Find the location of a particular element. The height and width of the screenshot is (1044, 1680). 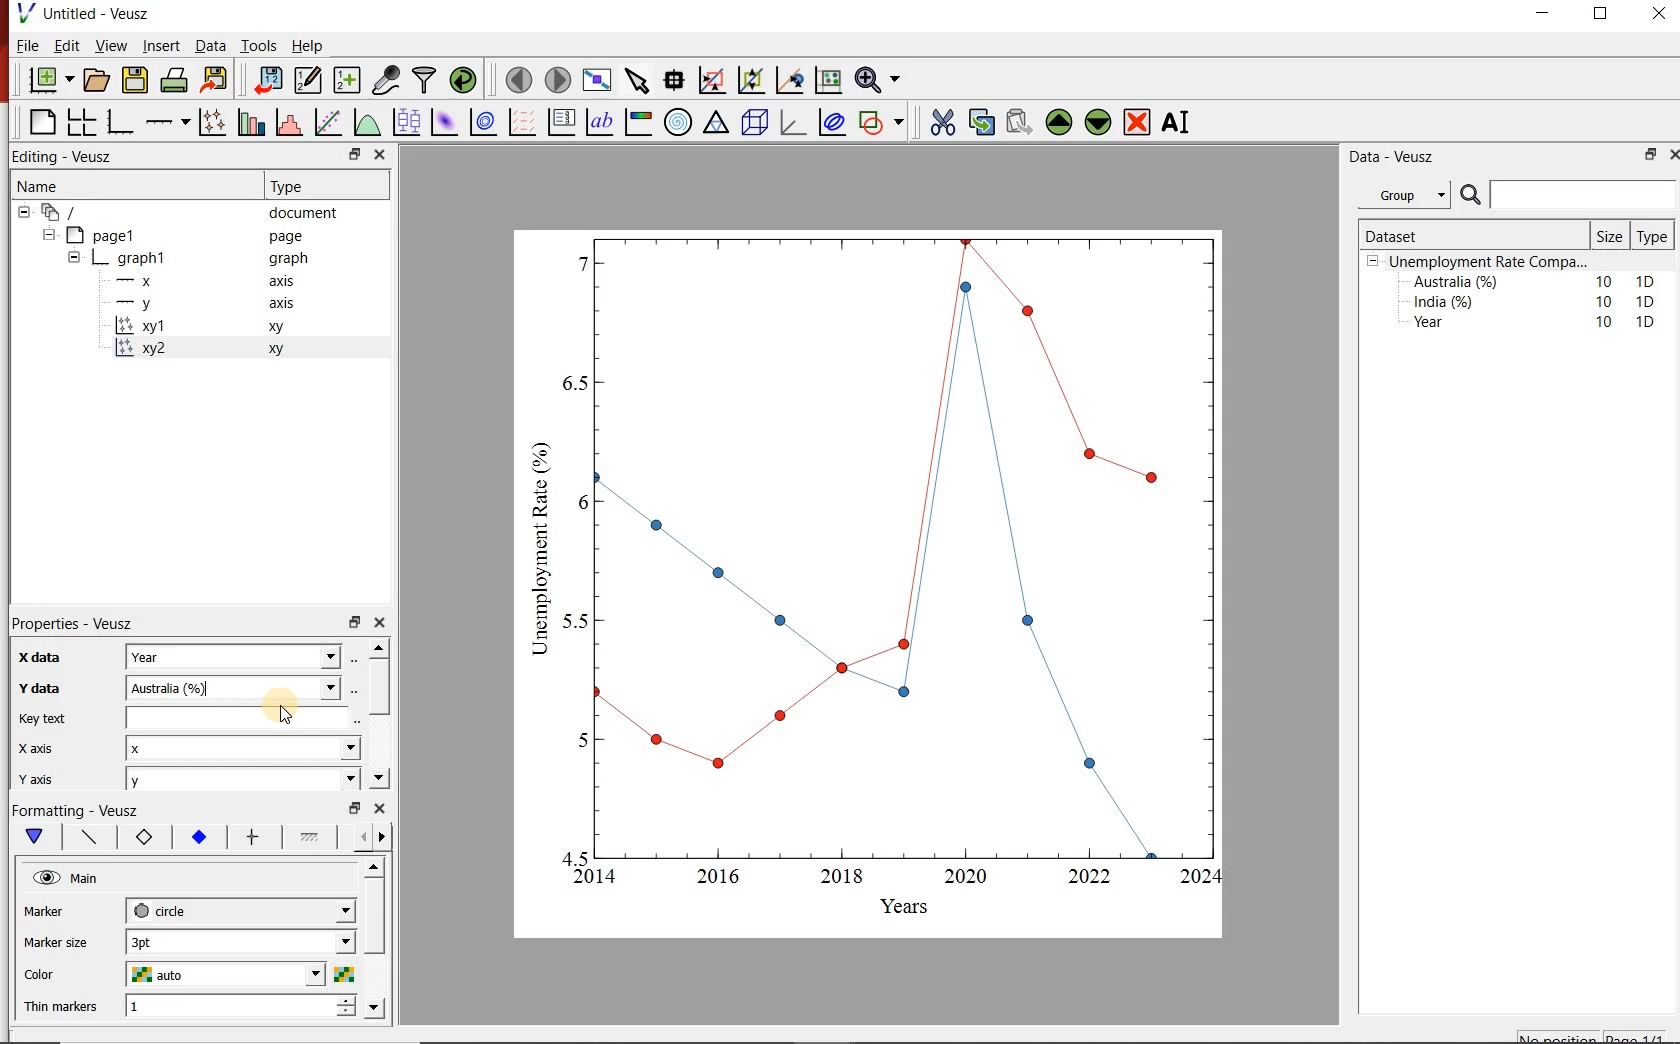

error bar line is located at coordinates (254, 837).